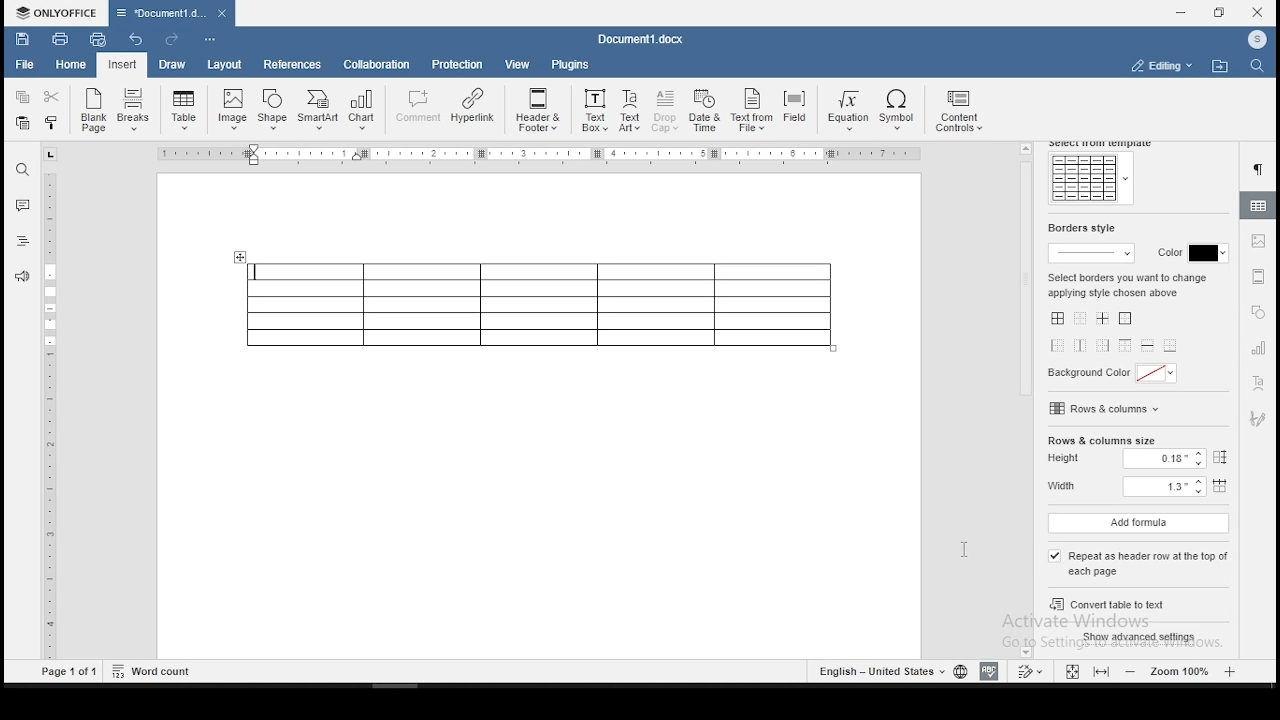  What do you see at coordinates (459, 64) in the screenshot?
I see `protection` at bounding box center [459, 64].